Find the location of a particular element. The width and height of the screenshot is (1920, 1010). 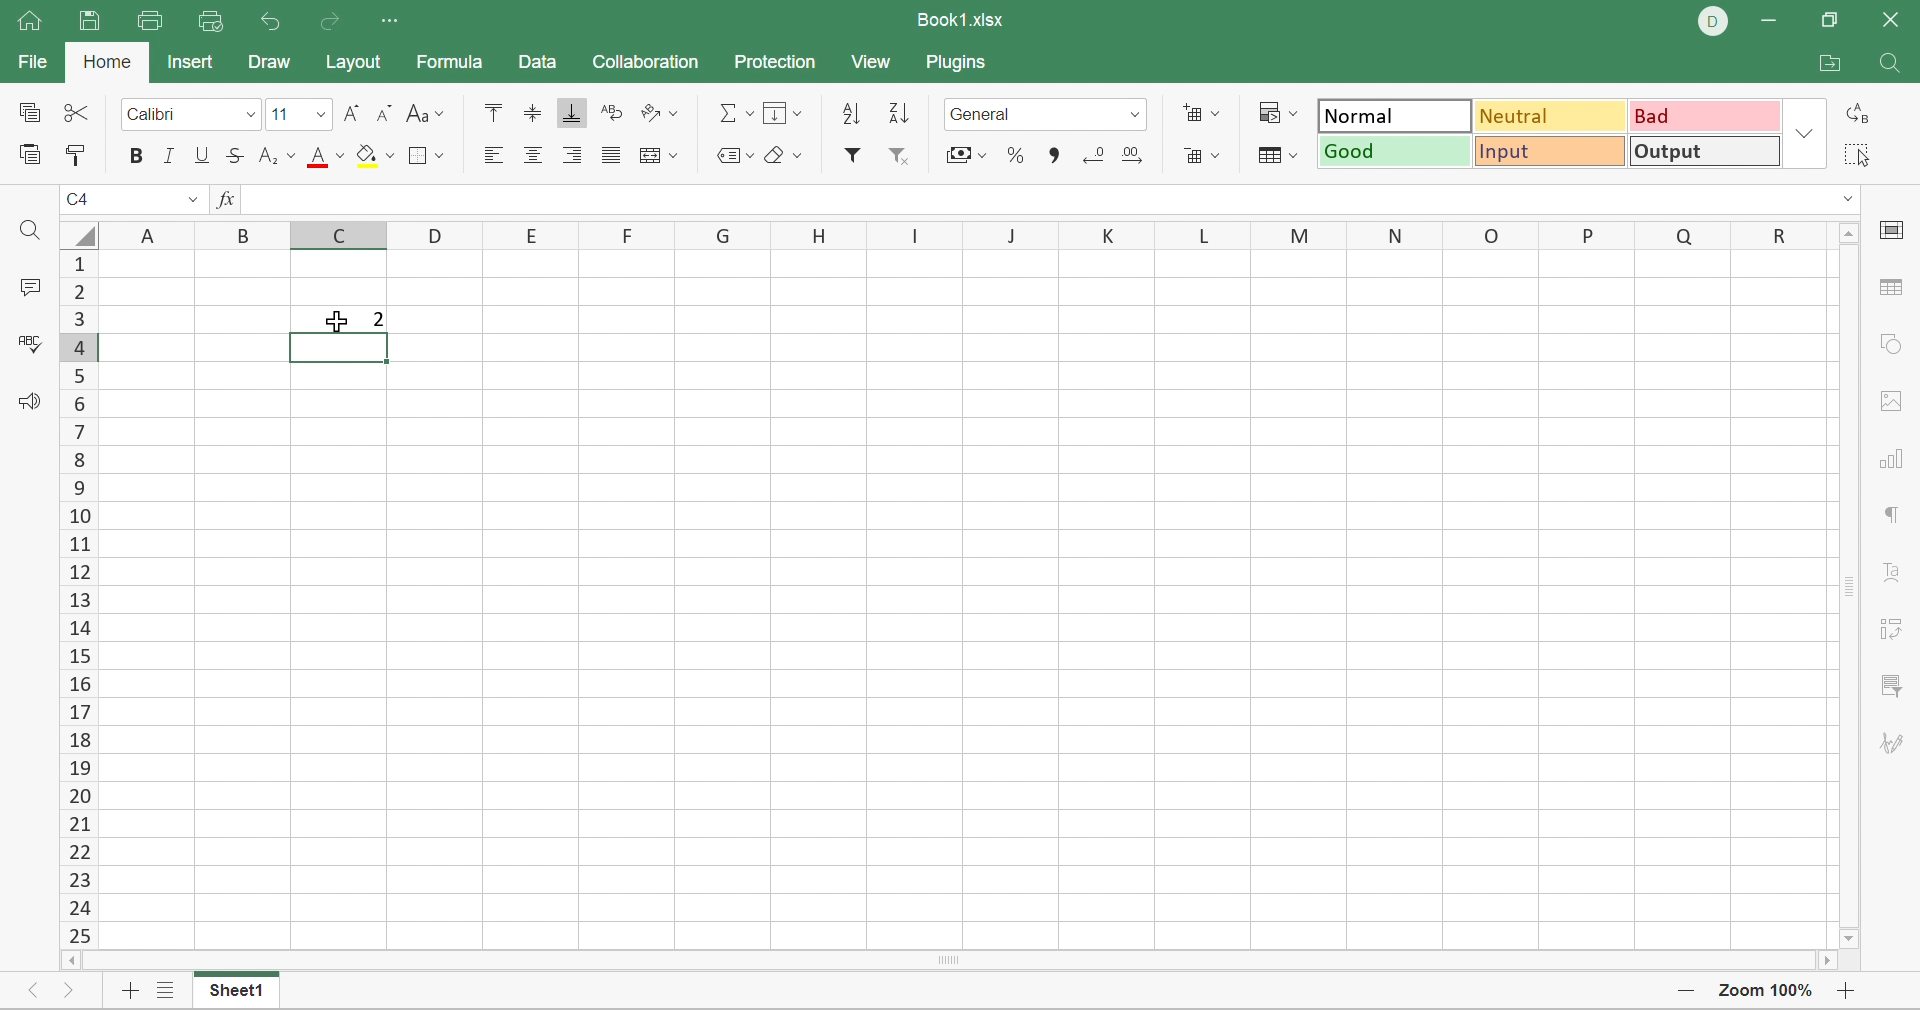

Layout is located at coordinates (352, 64).